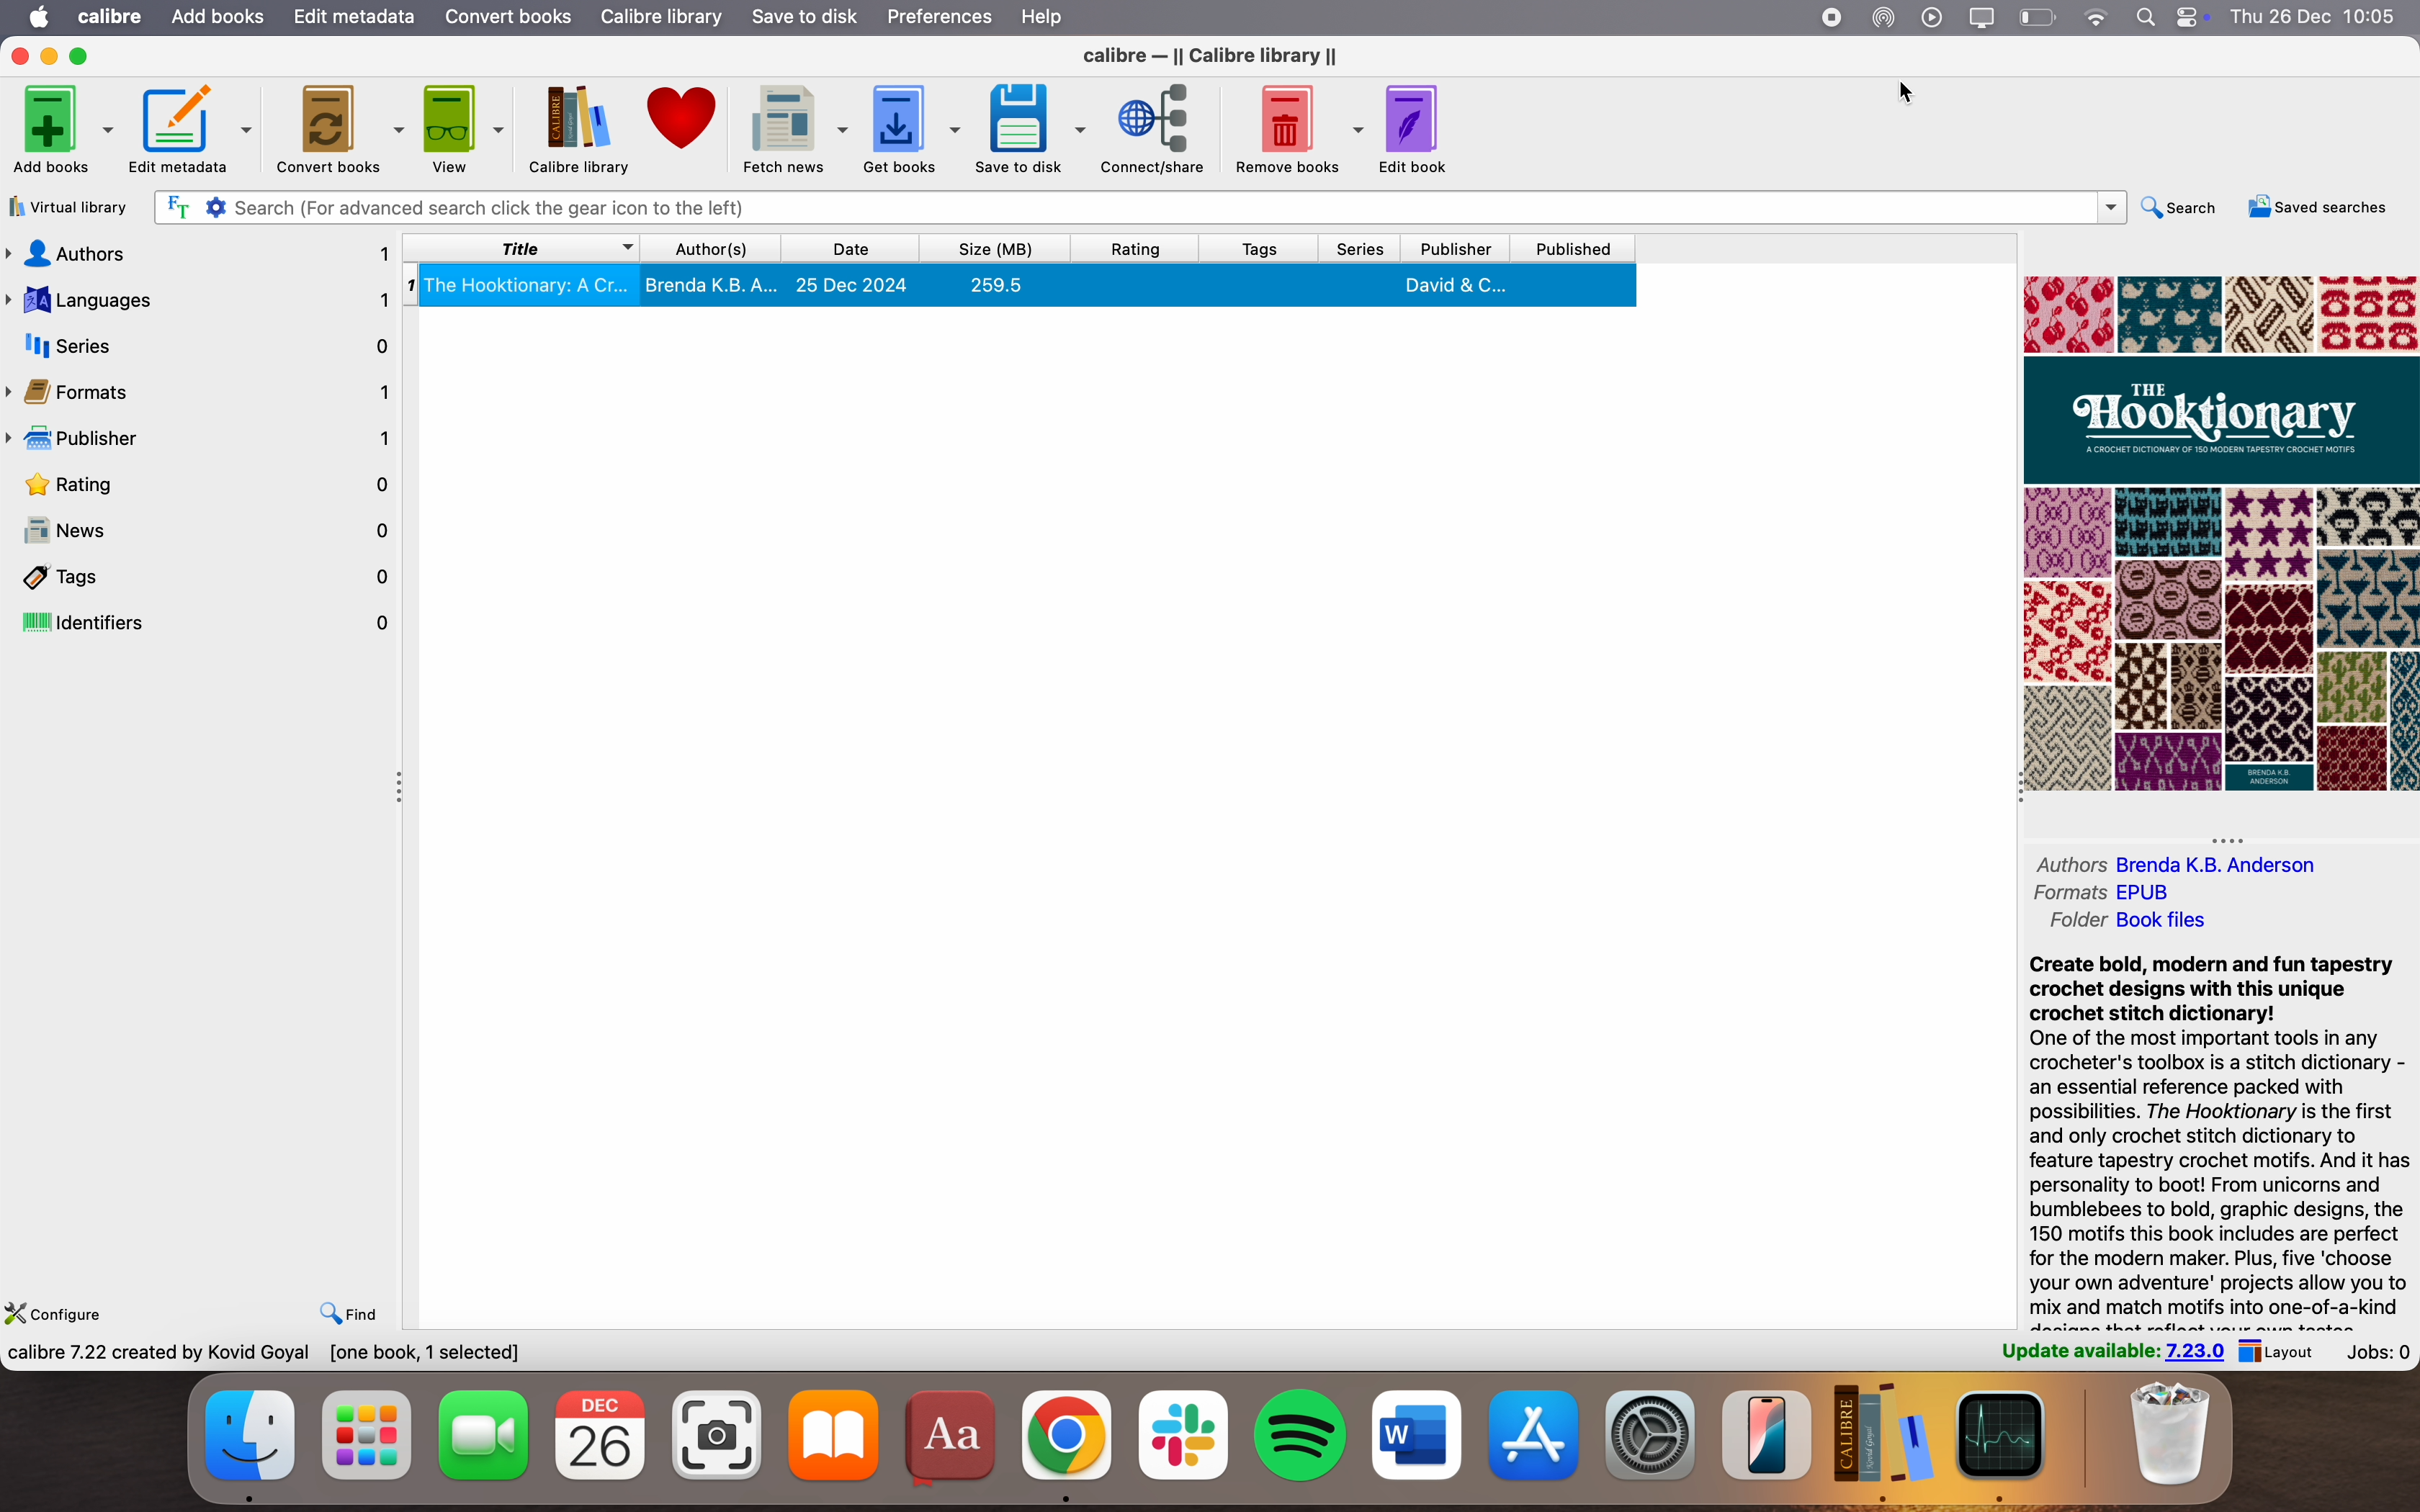 This screenshot has width=2420, height=1512. What do you see at coordinates (1301, 1430) in the screenshot?
I see `spotify` at bounding box center [1301, 1430].